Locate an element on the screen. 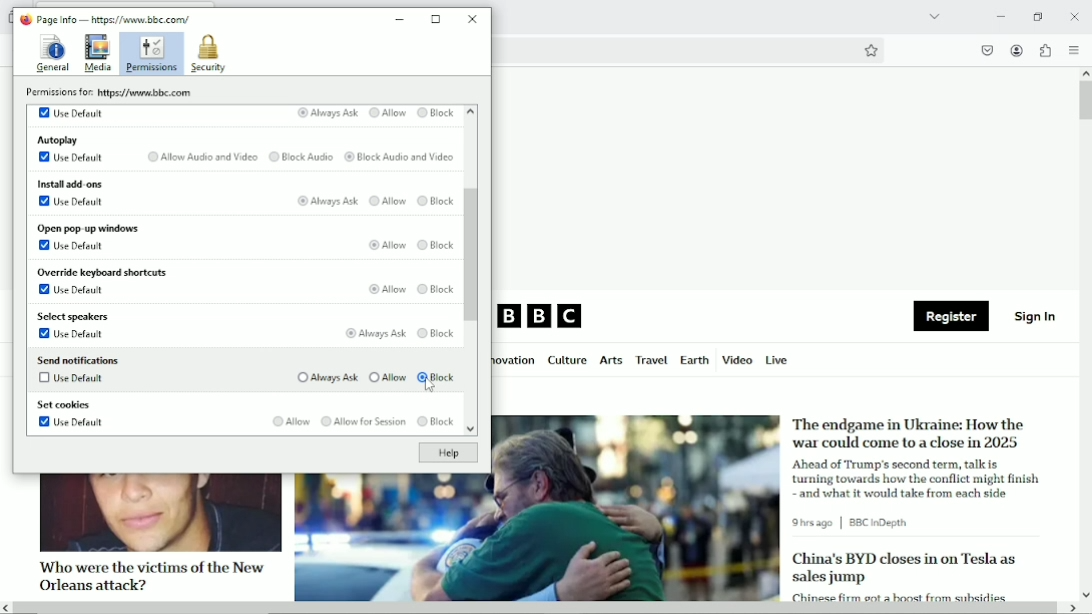  Allow is located at coordinates (389, 288).